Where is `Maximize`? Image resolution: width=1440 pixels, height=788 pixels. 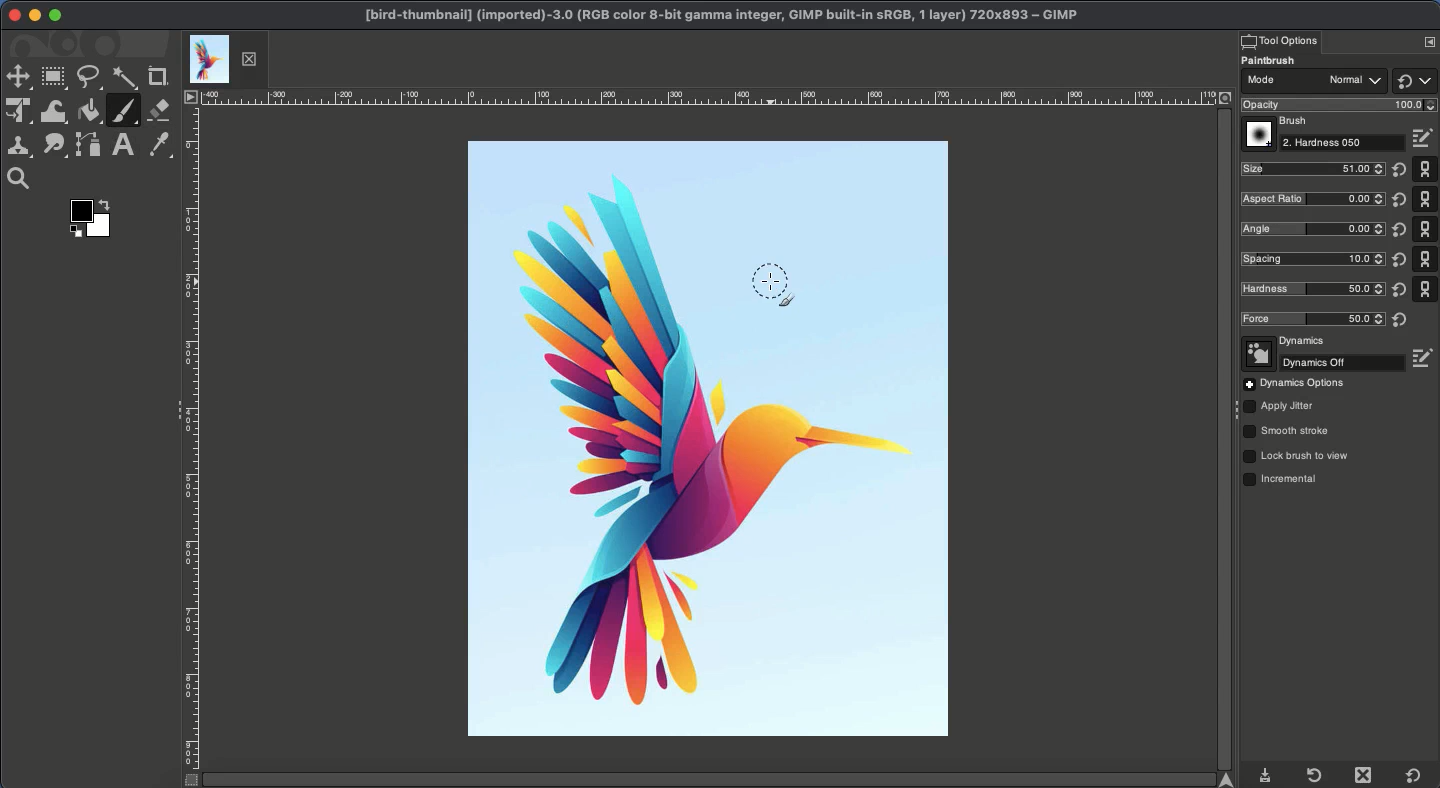
Maximize is located at coordinates (55, 15).